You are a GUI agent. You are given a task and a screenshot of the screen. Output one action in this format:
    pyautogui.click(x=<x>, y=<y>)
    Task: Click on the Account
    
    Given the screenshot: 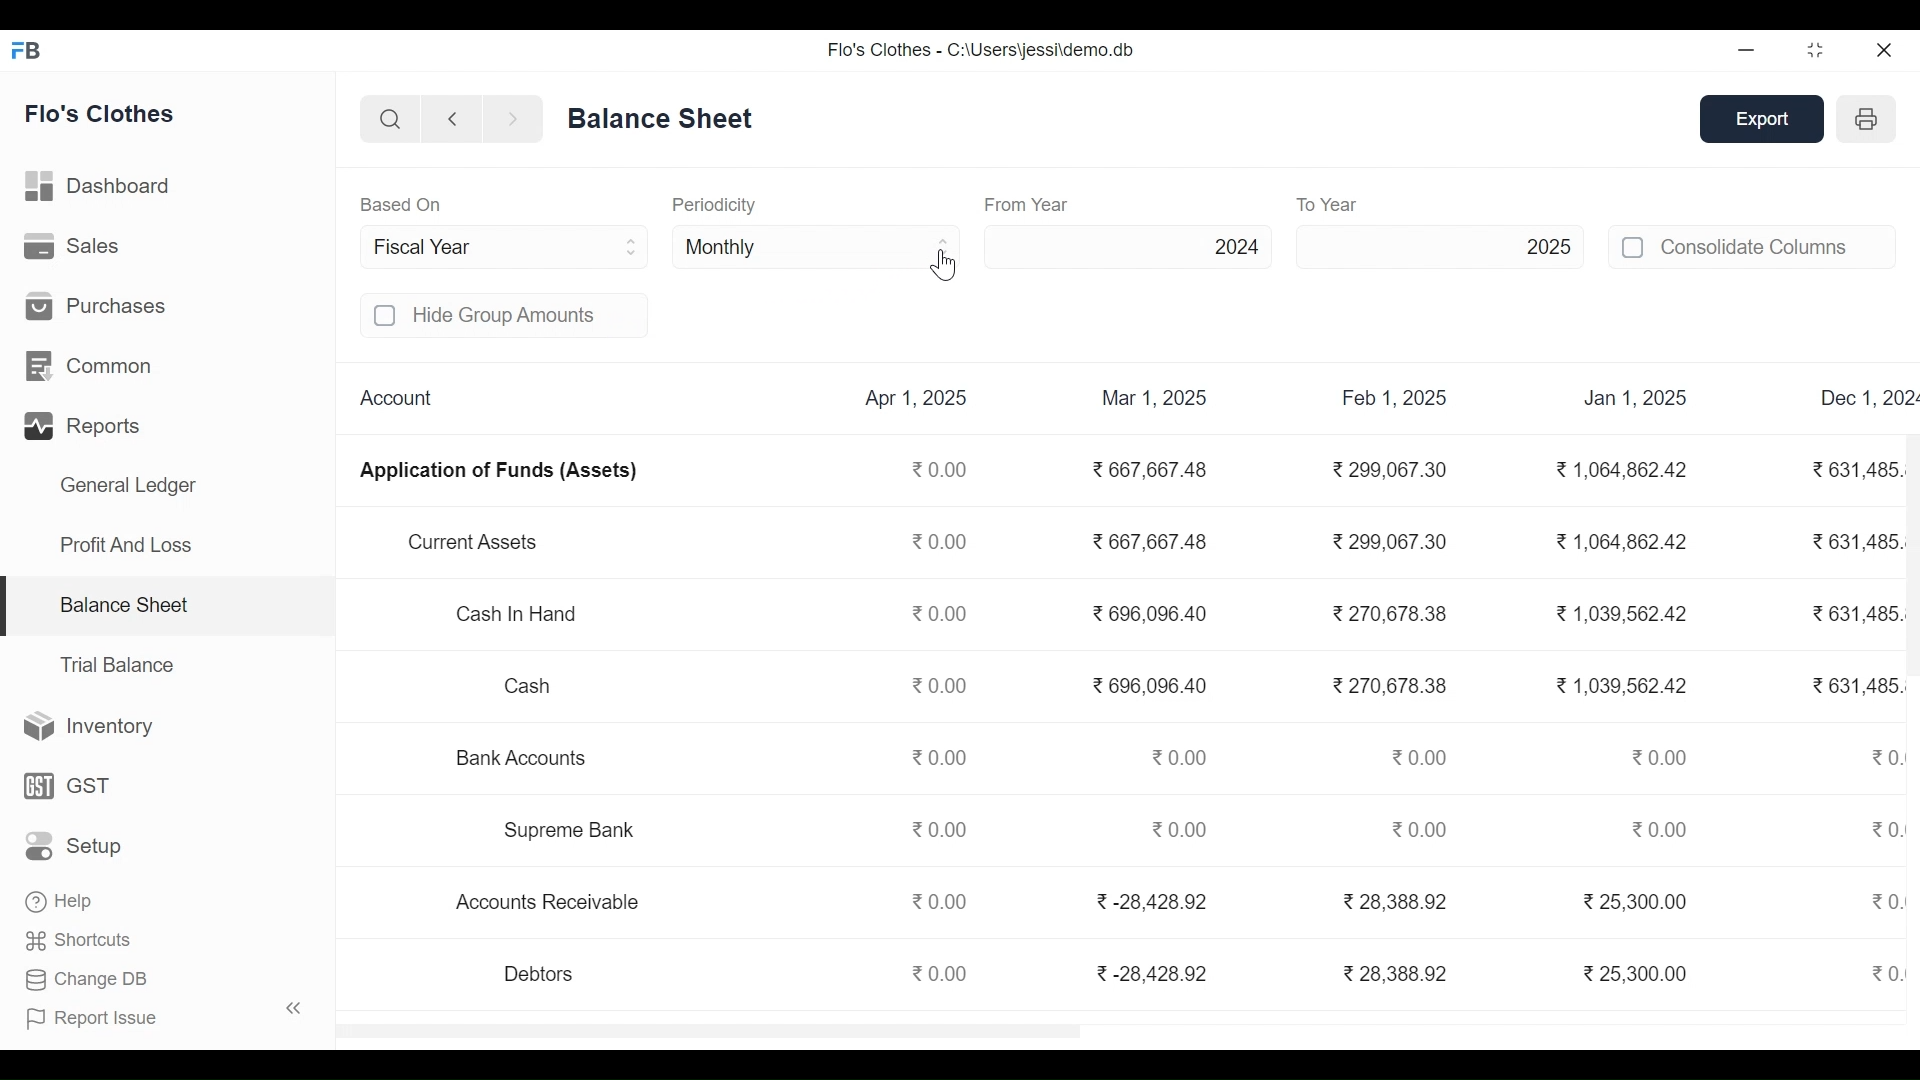 What is the action you would take?
    pyautogui.click(x=393, y=396)
    